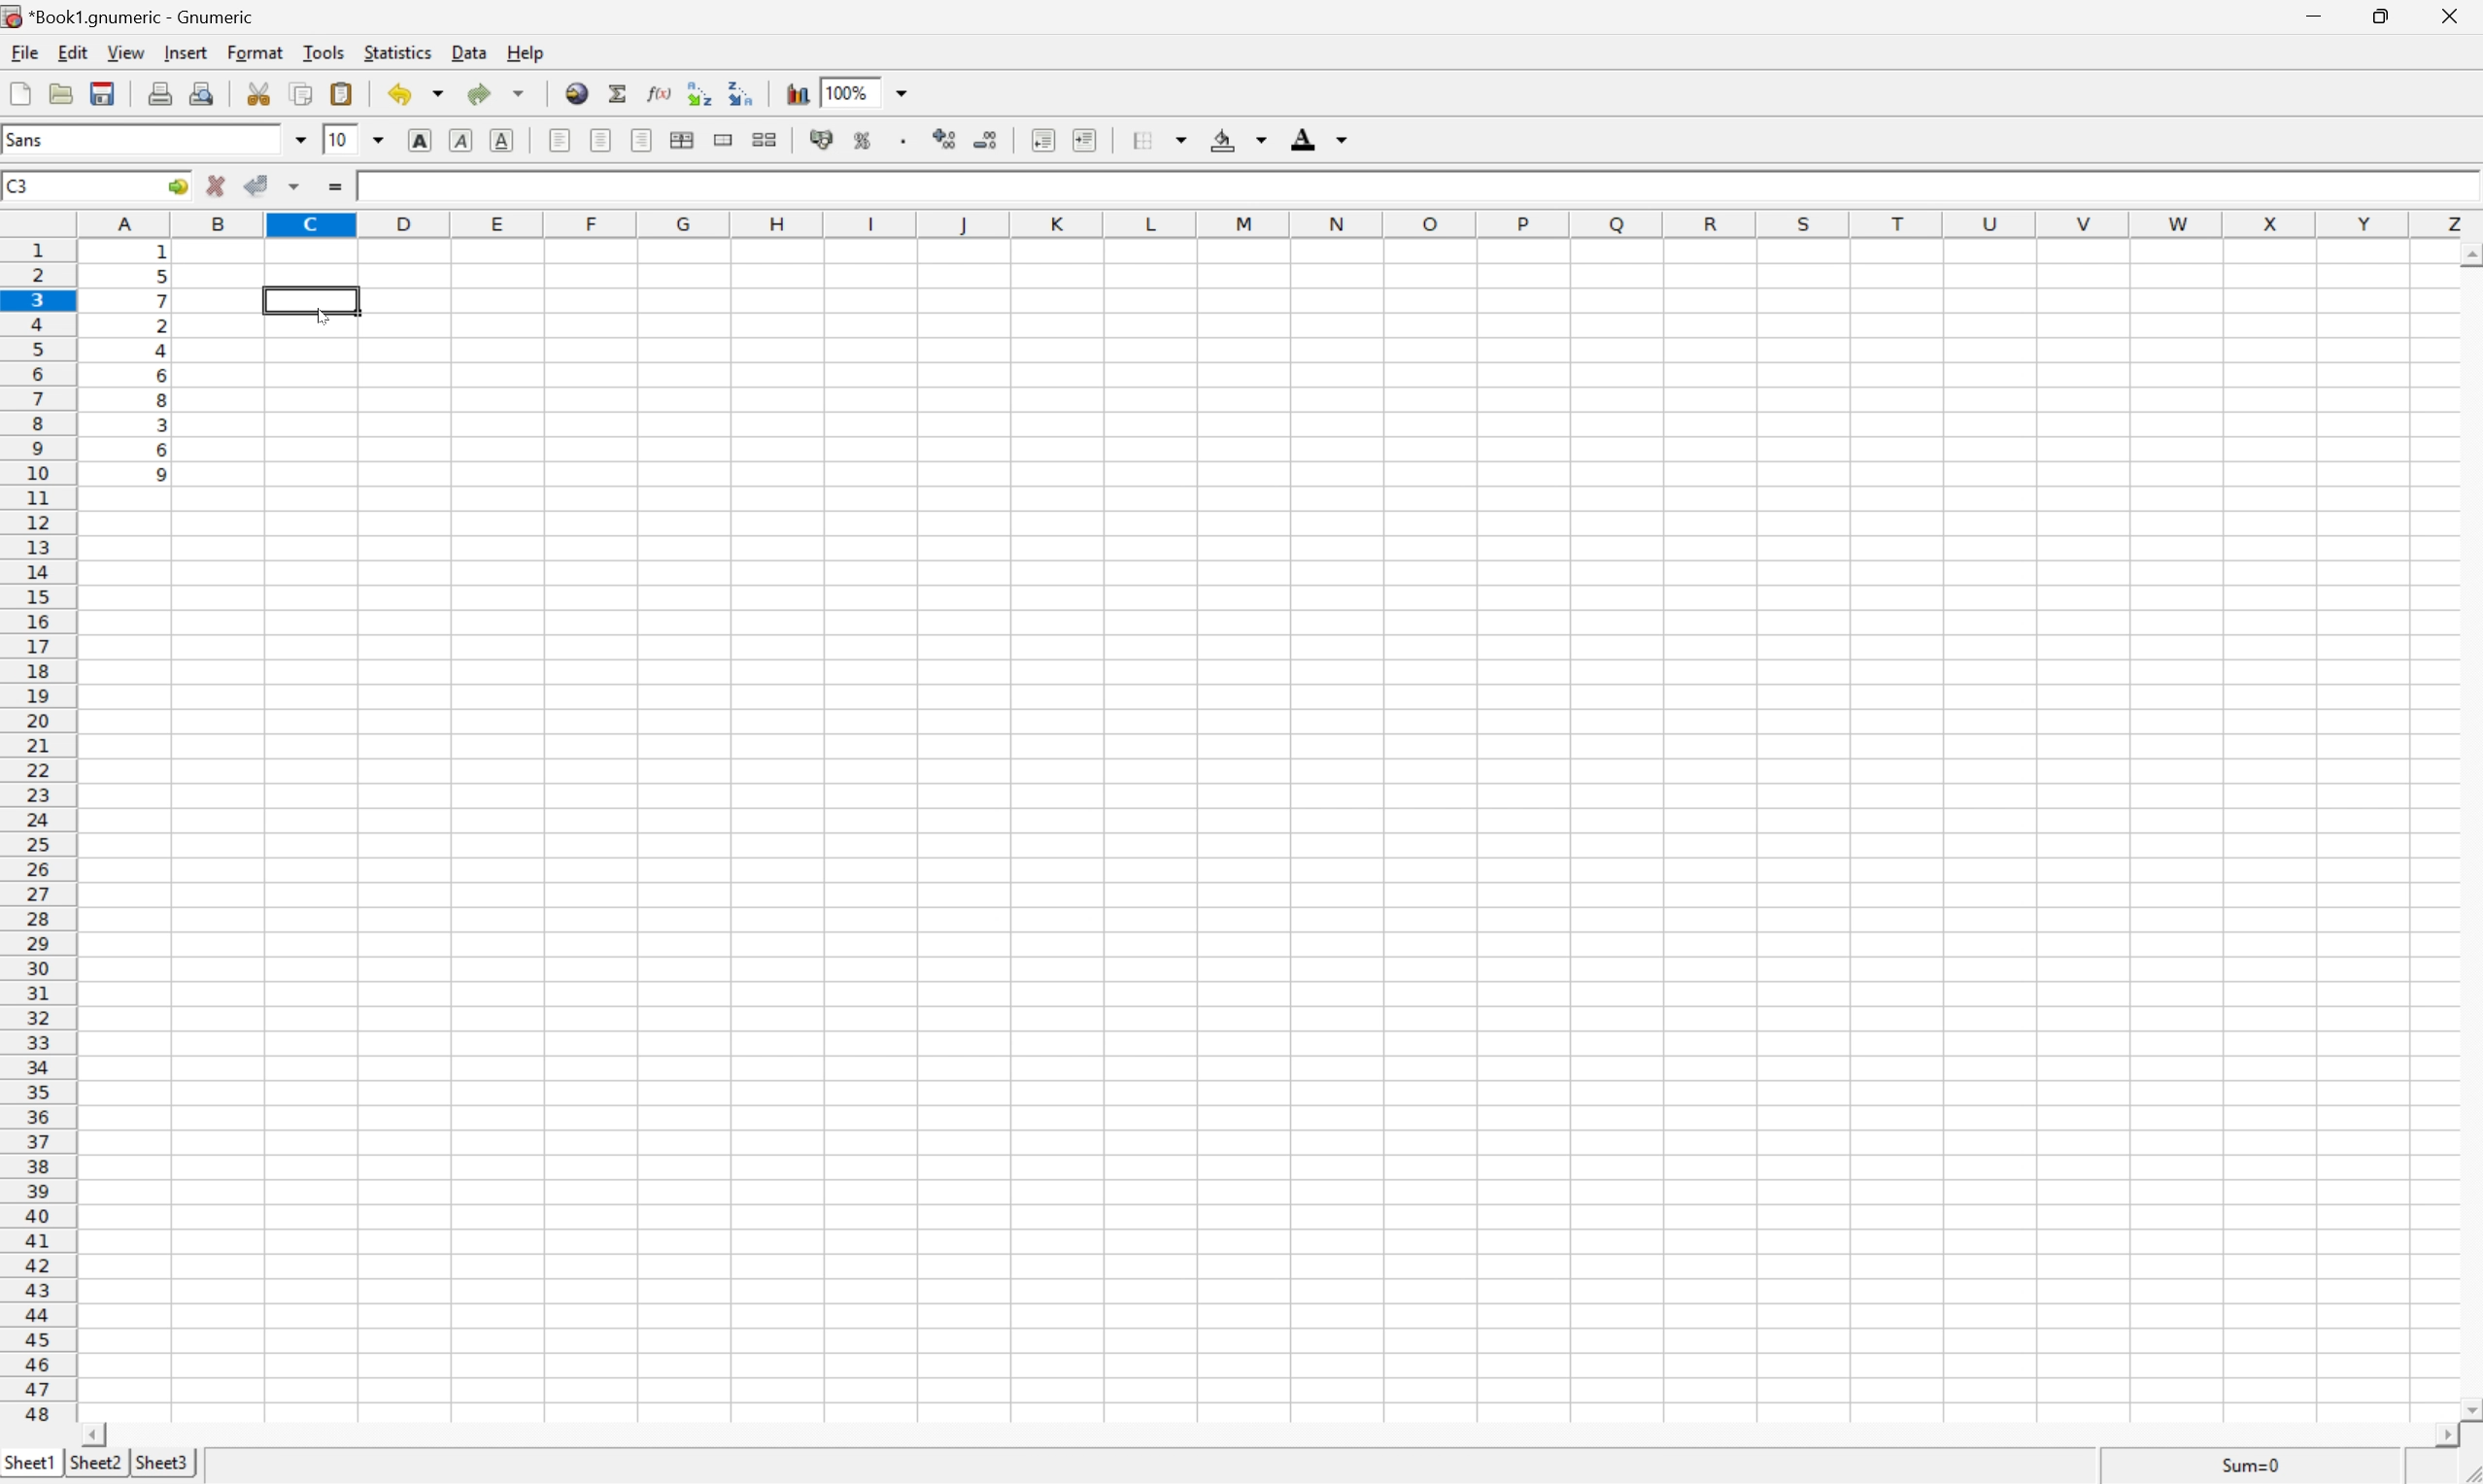  Describe the element at coordinates (699, 94) in the screenshot. I see `Sort the selected region in ascending order based on the first column selected` at that location.